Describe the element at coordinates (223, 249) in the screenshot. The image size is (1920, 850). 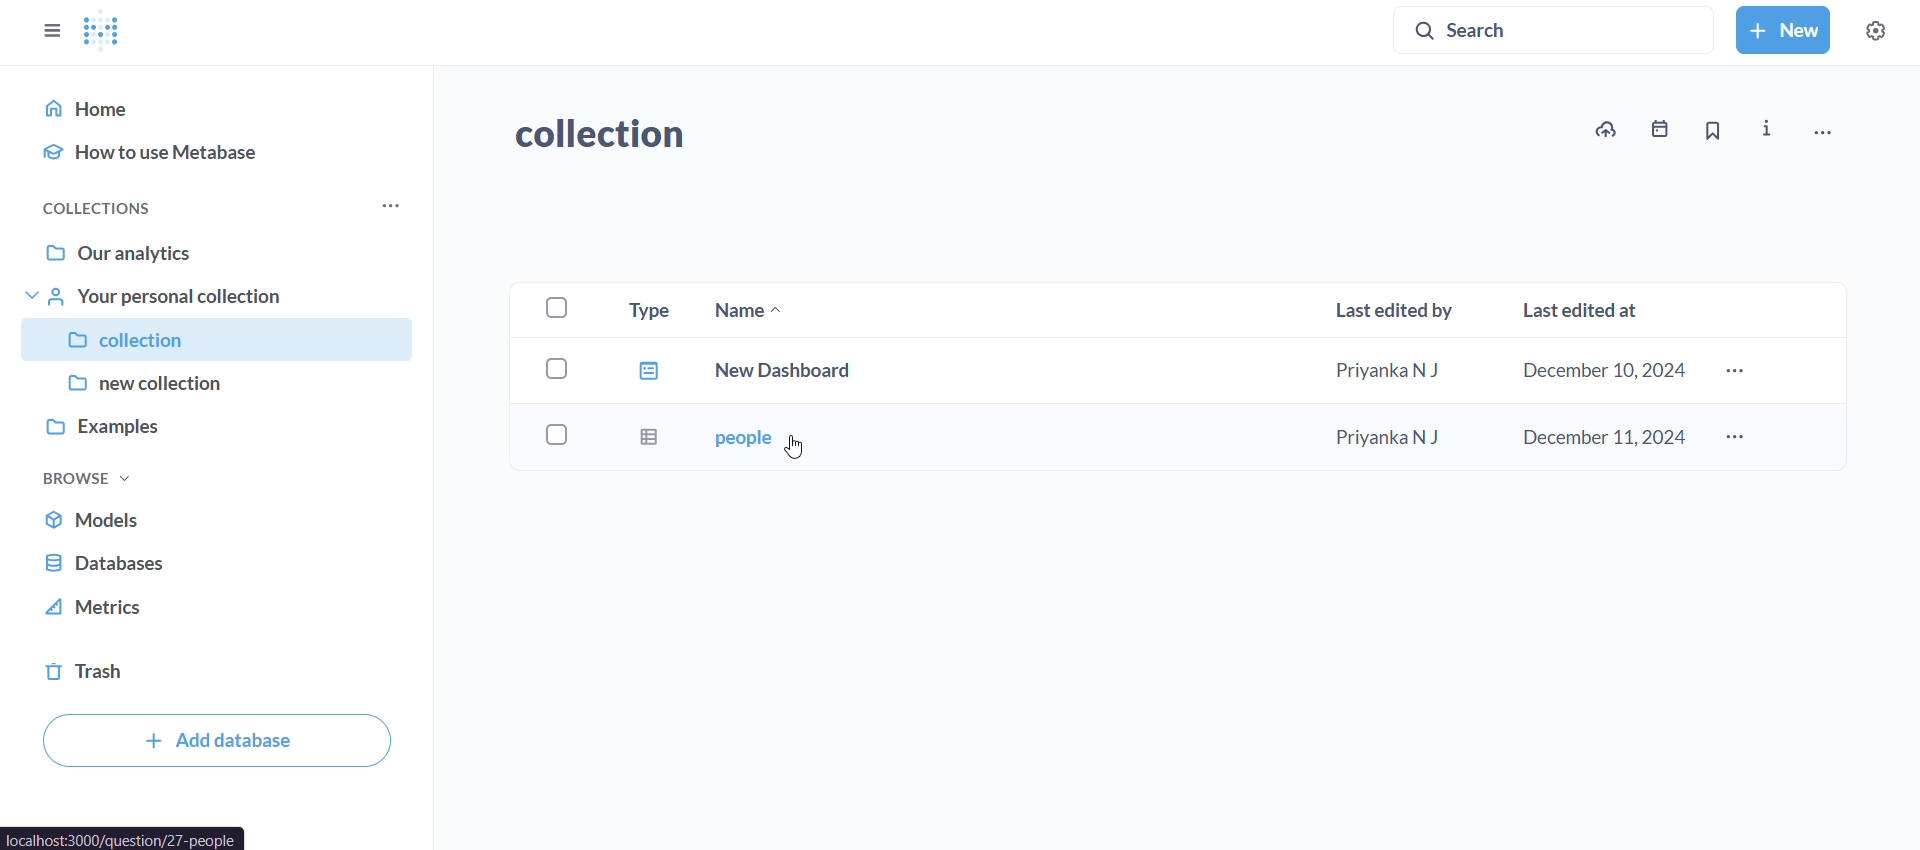
I see `our analytics` at that location.